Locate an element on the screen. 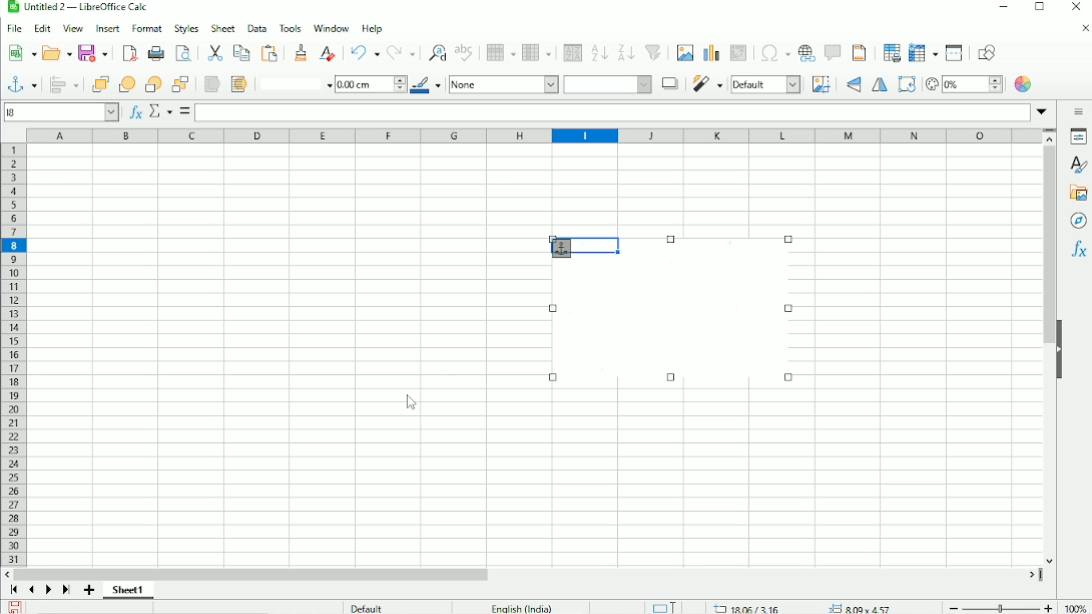  Insert comments is located at coordinates (834, 52).